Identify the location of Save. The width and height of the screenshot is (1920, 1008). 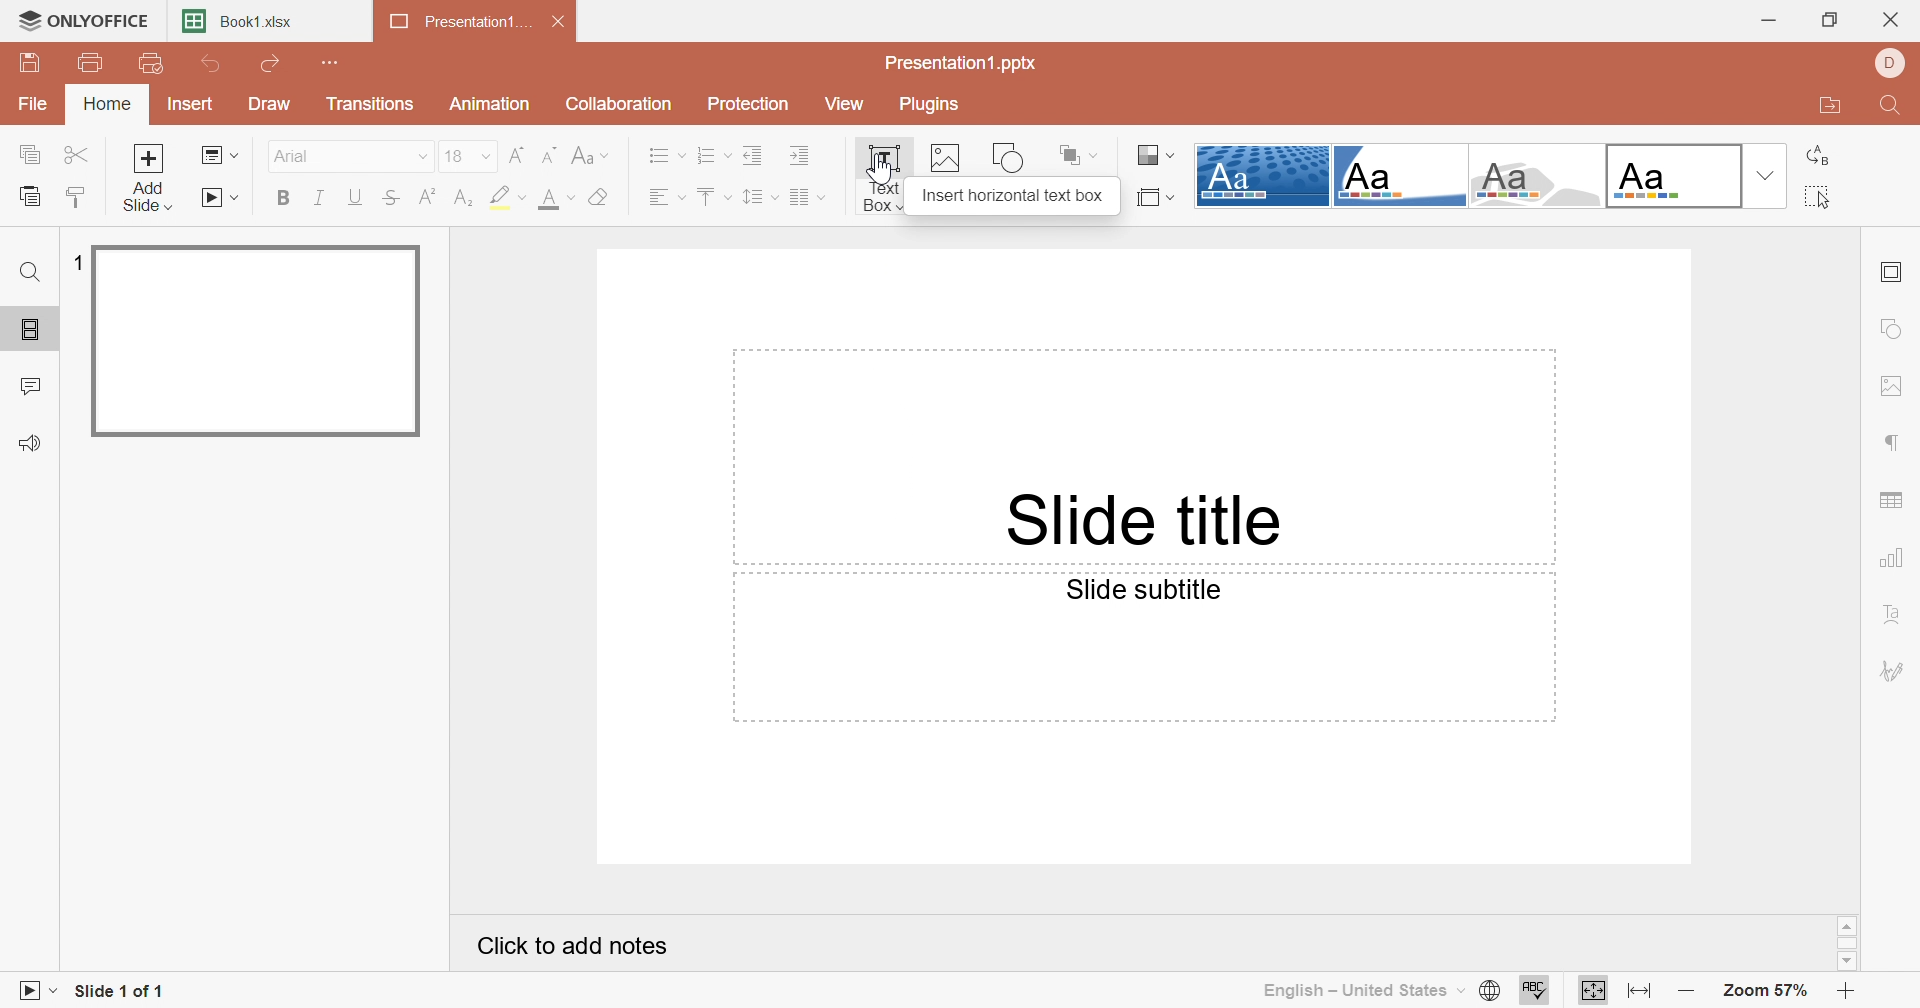
(28, 63).